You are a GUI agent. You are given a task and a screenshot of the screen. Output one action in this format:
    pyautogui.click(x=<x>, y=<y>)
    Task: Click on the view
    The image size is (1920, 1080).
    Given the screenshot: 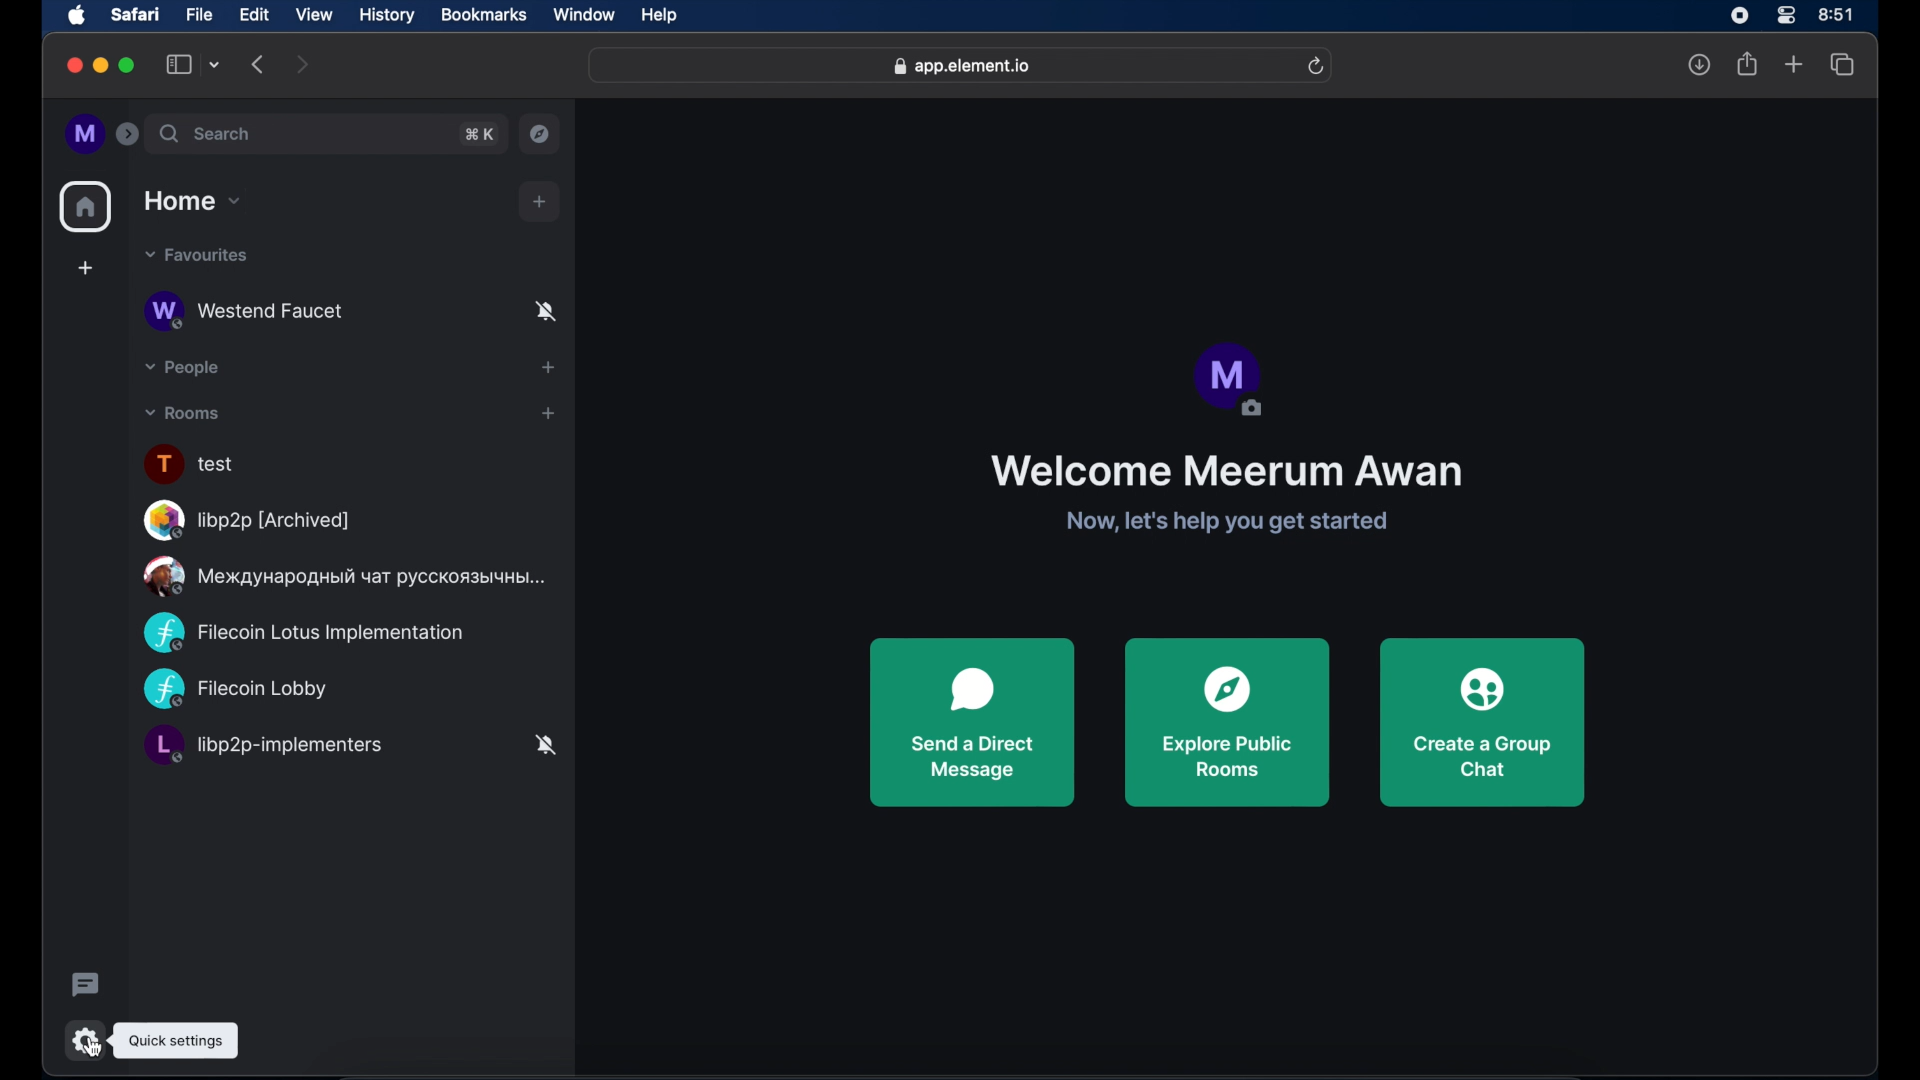 What is the action you would take?
    pyautogui.click(x=314, y=15)
    